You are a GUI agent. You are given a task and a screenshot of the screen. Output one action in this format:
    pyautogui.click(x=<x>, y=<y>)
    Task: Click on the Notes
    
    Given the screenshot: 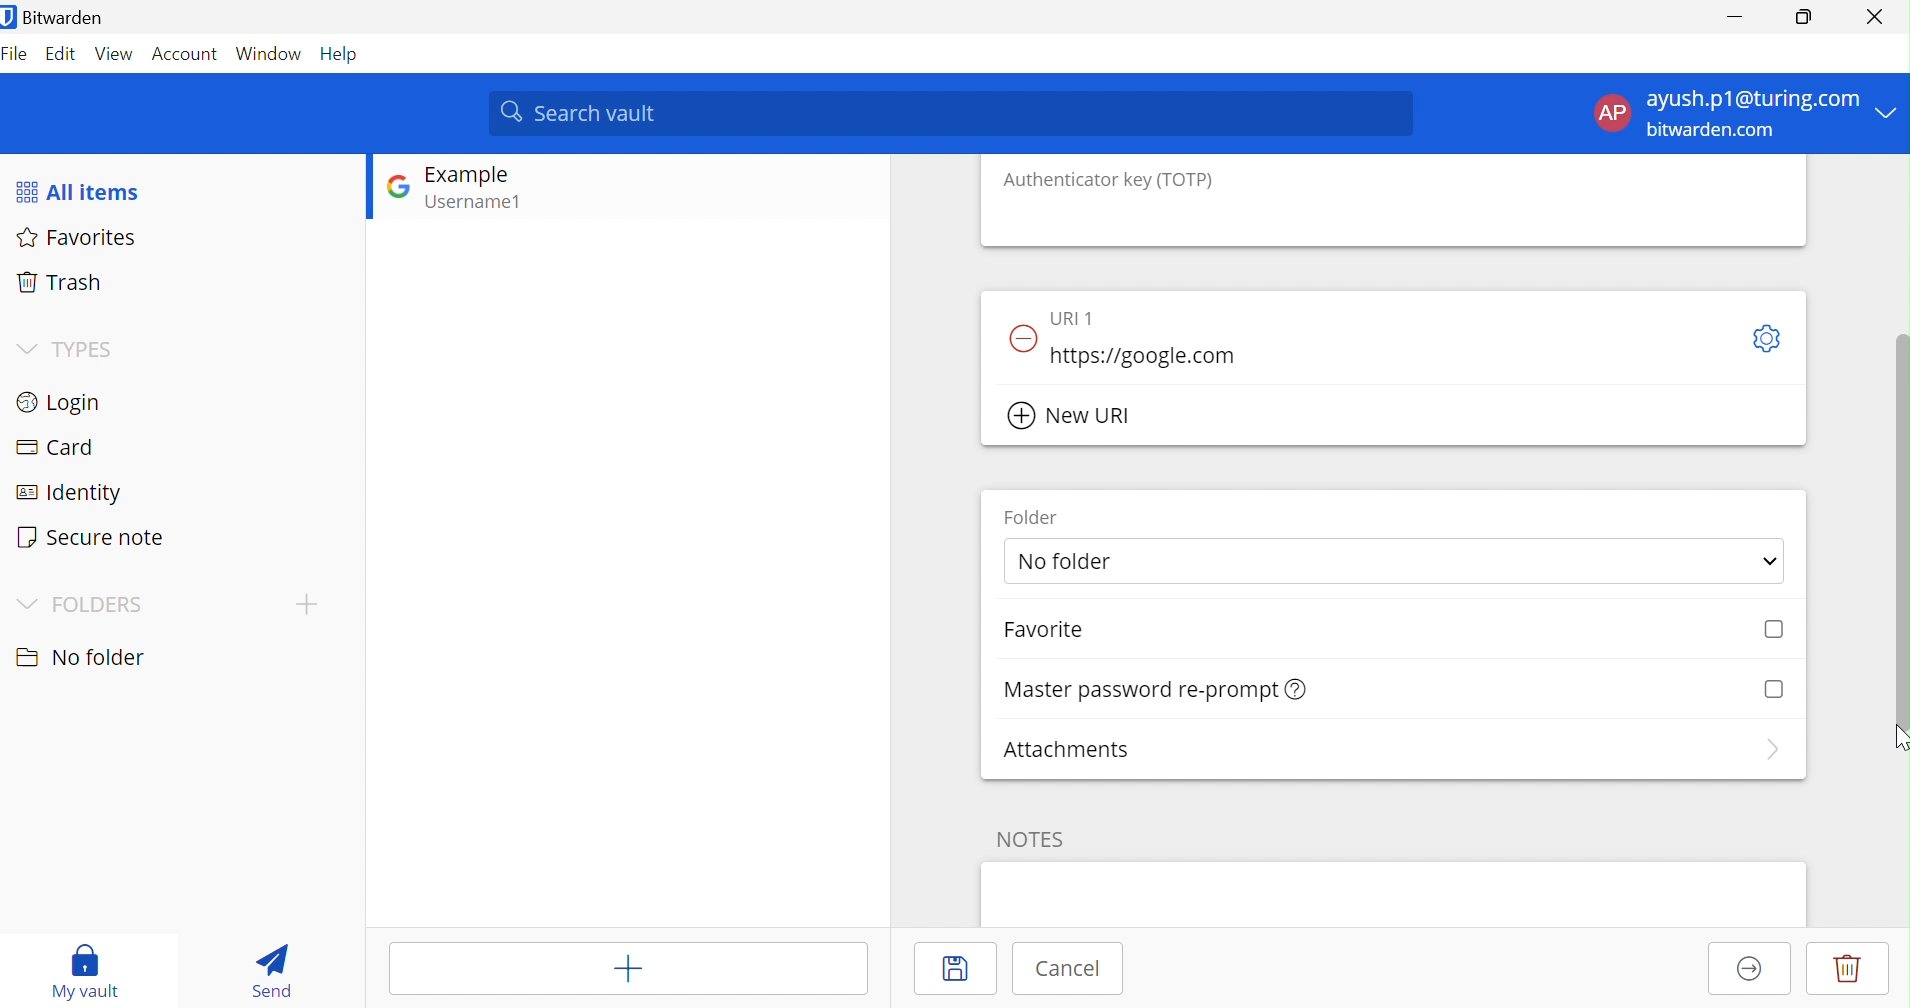 What is the action you would take?
    pyautogui.click(x=1032, y=838)
    